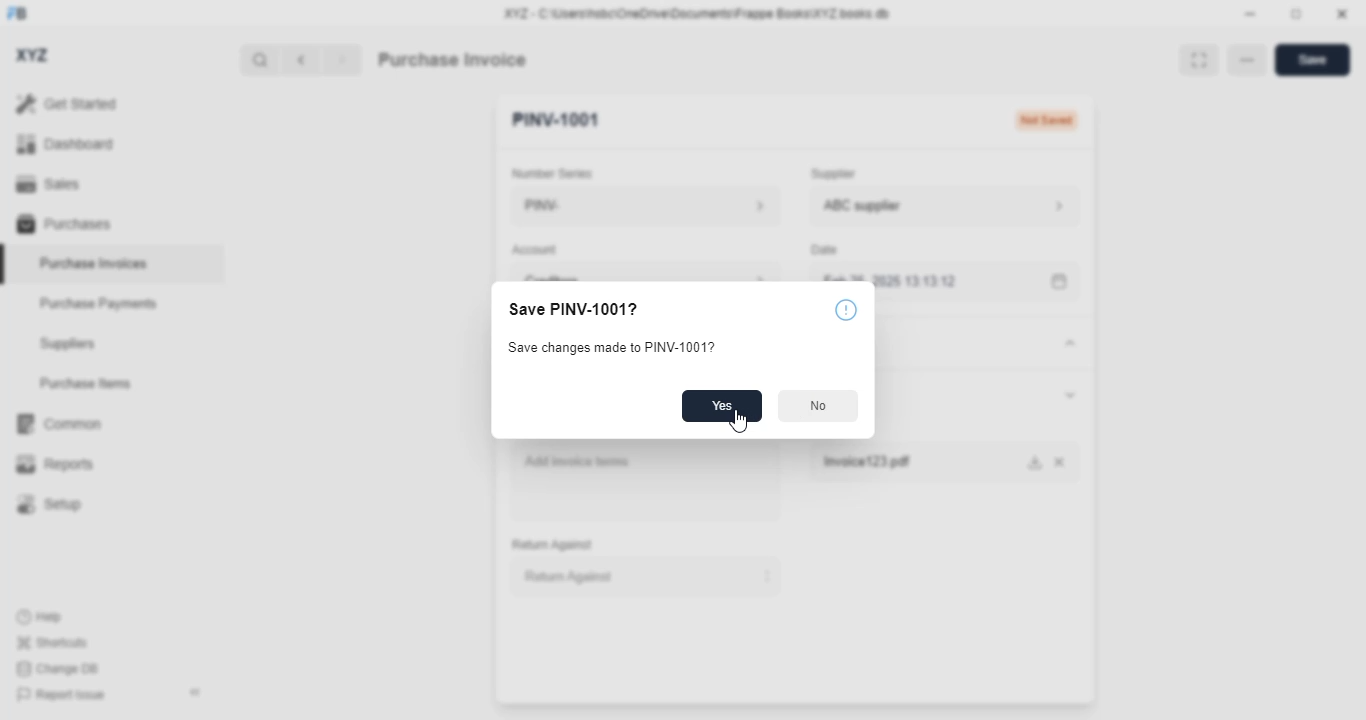 The height and width of the screenshot is (720, 1366). What do you see at coordinates (99, 303) in the screenshot?
I see `purchase payments` at bounding box center [99, 303].